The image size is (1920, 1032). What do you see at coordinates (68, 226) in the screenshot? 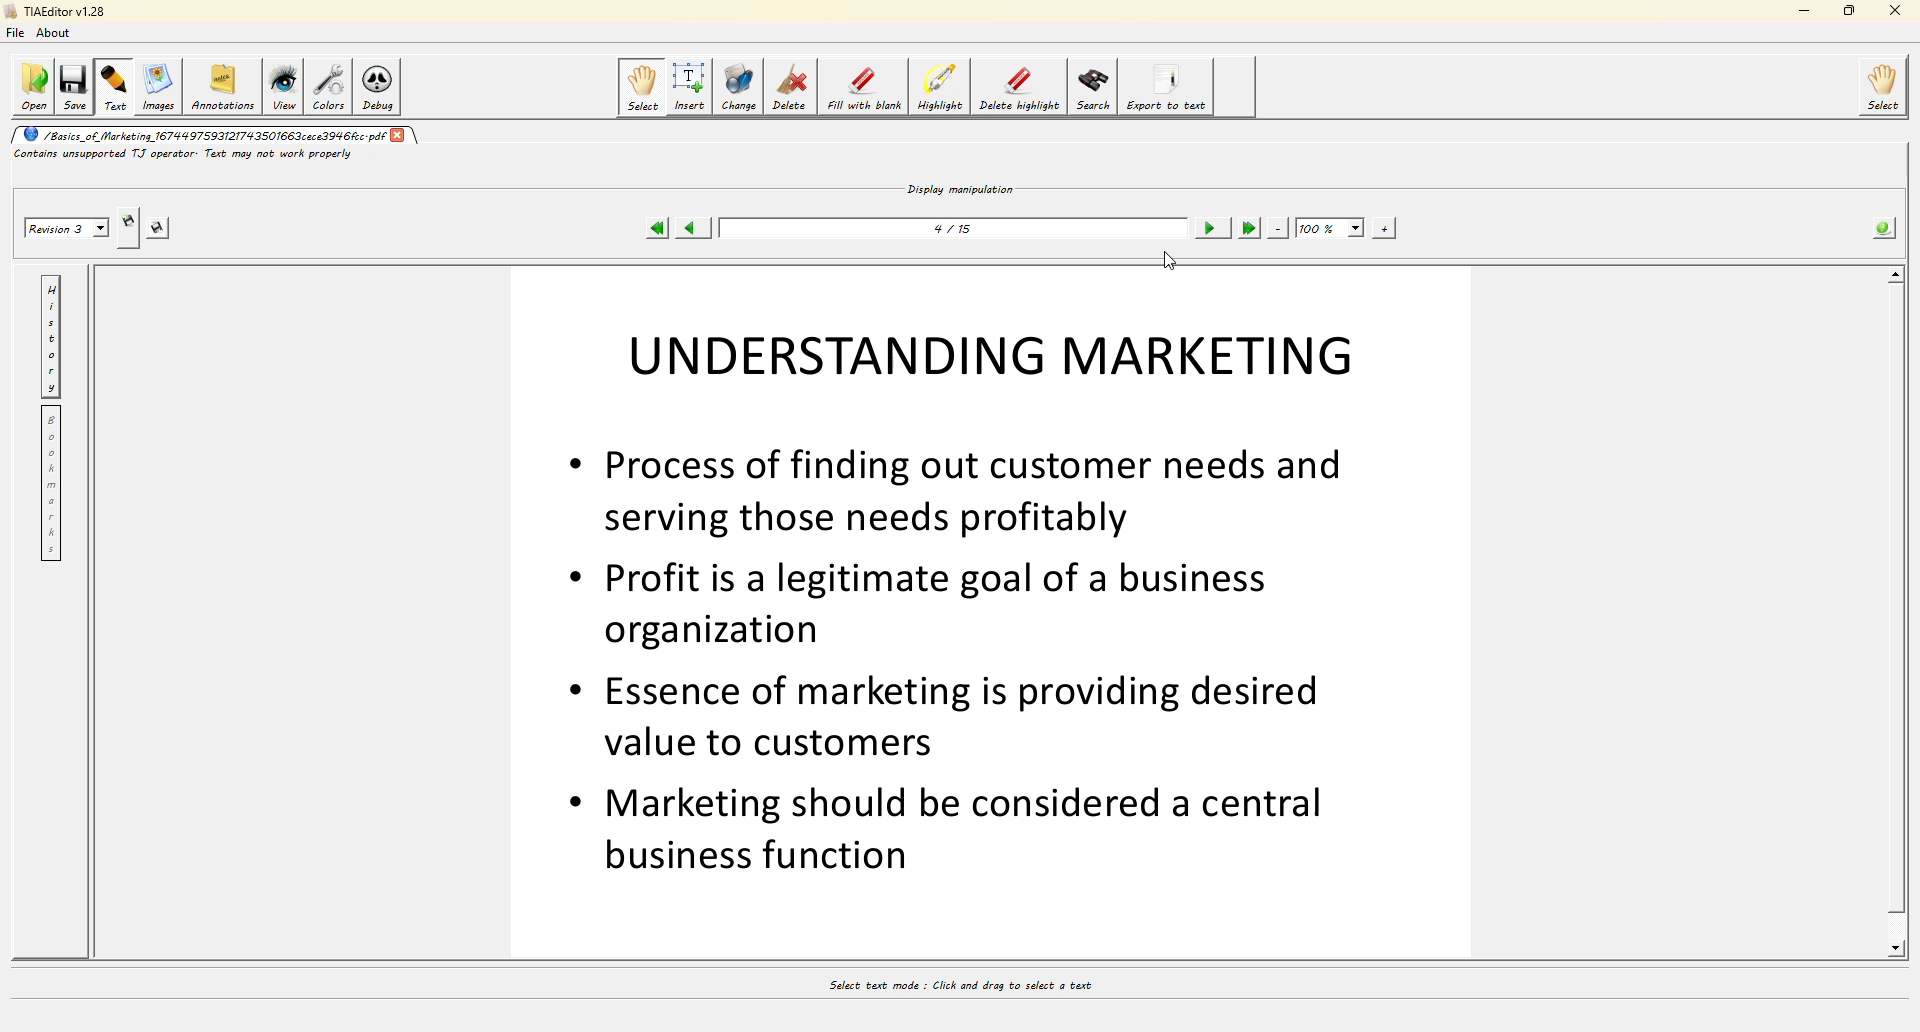
I see `revision` at bounding box center [68, 226].